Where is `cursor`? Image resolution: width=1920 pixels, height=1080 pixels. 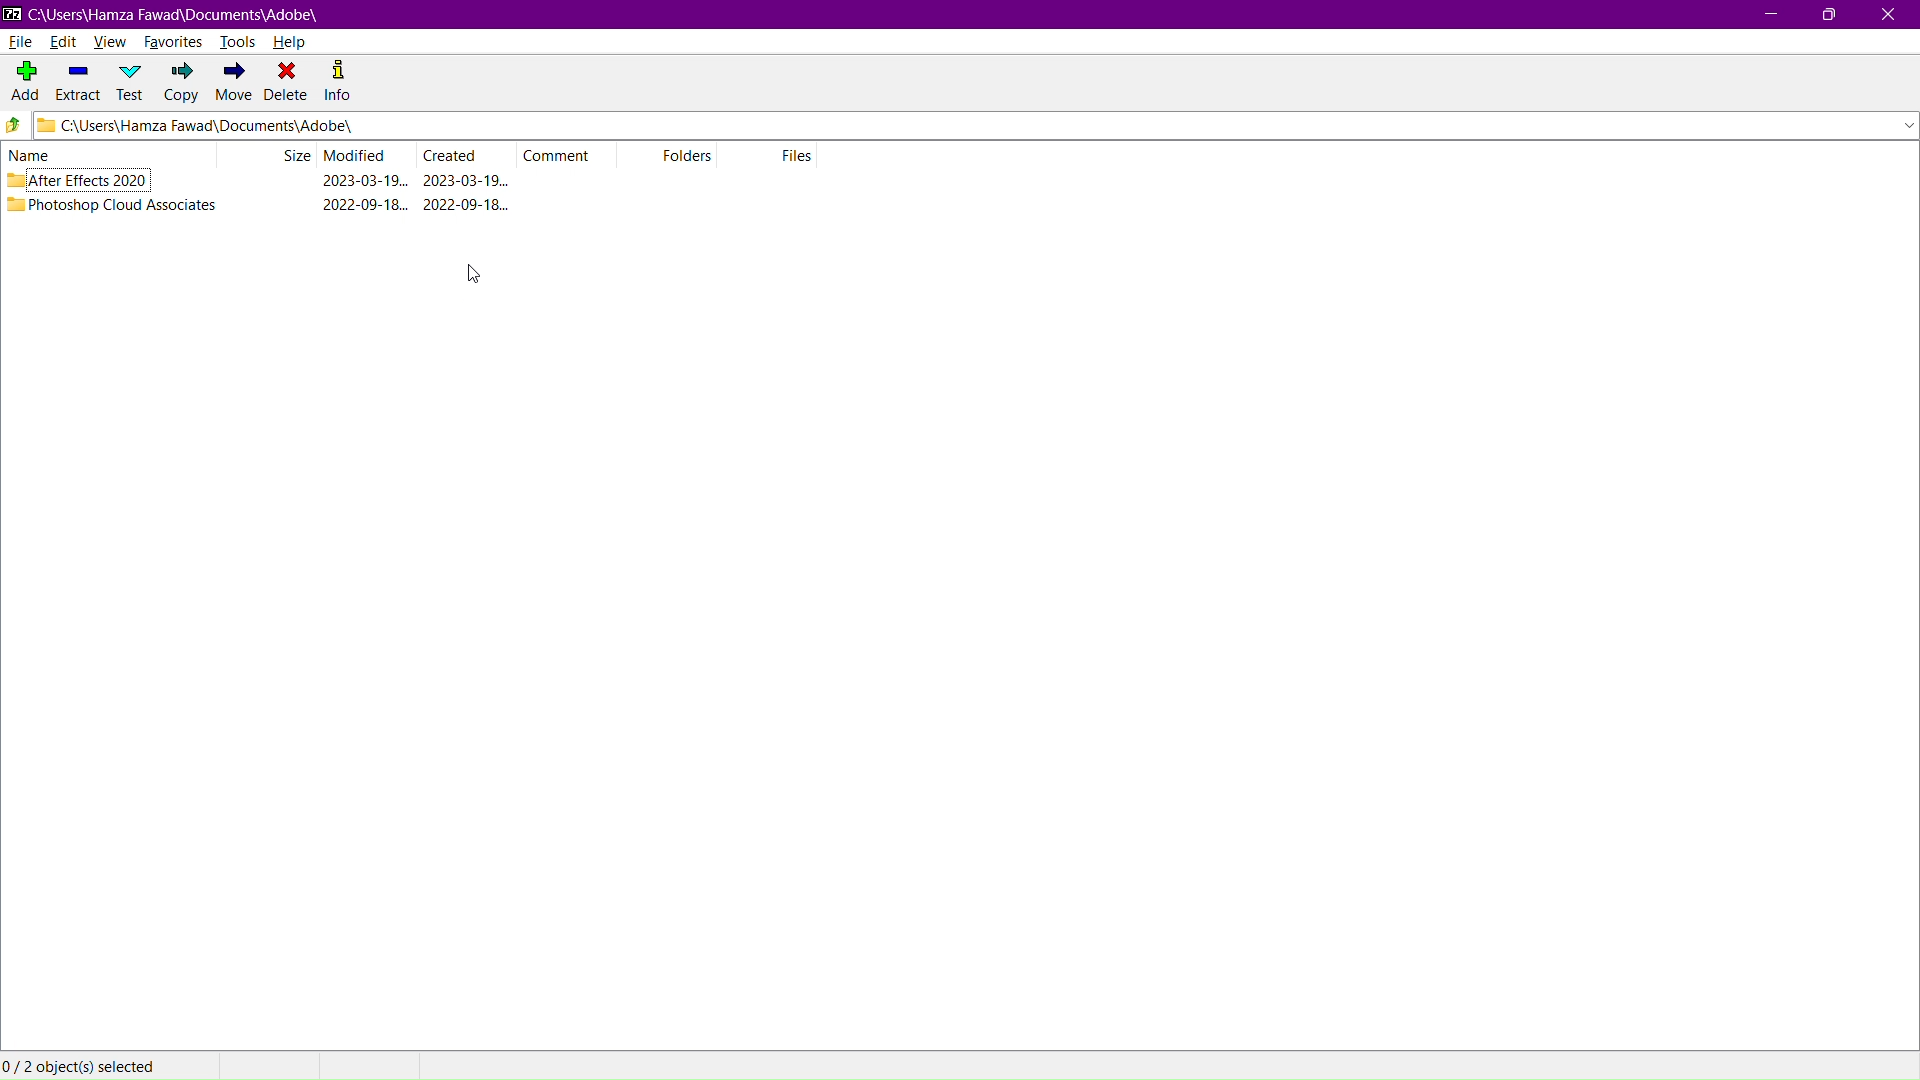 cursor is located at coordinates (474, 273).